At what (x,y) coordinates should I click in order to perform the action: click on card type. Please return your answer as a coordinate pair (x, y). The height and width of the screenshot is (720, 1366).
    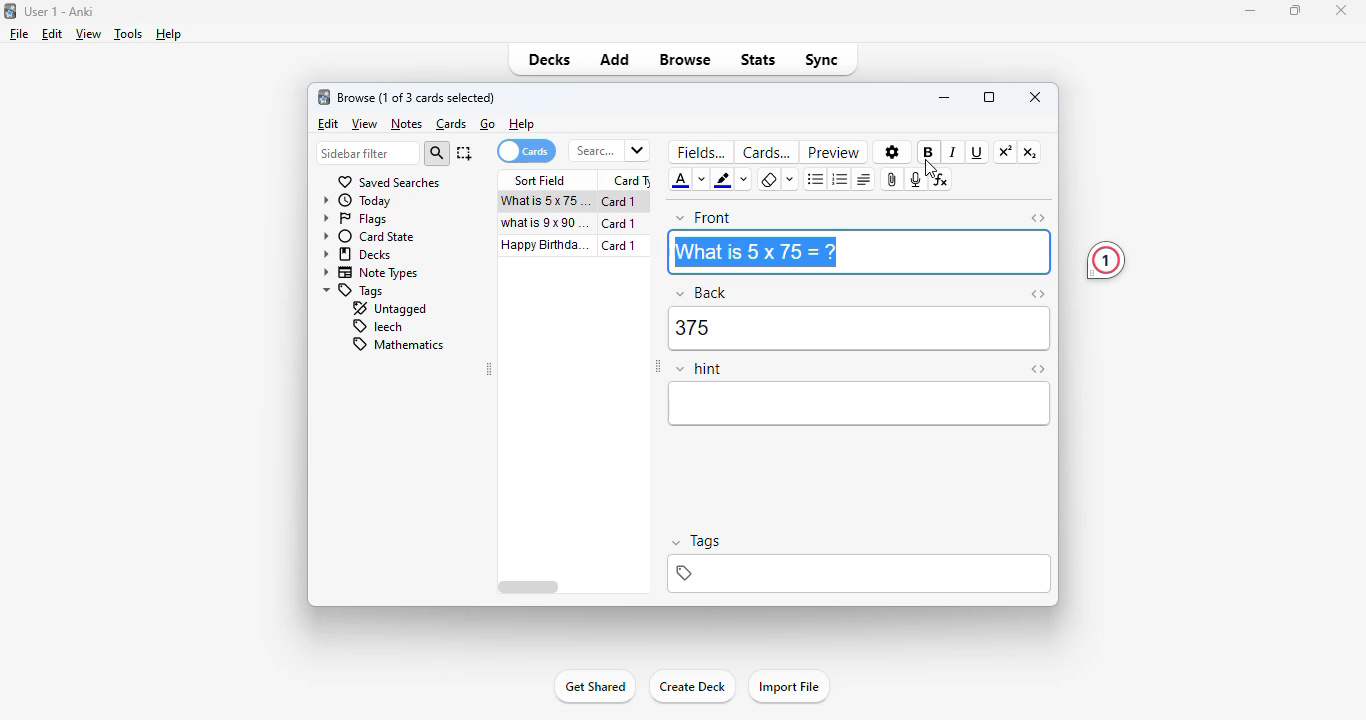
    Looking at the image, I should click on (630, 179).